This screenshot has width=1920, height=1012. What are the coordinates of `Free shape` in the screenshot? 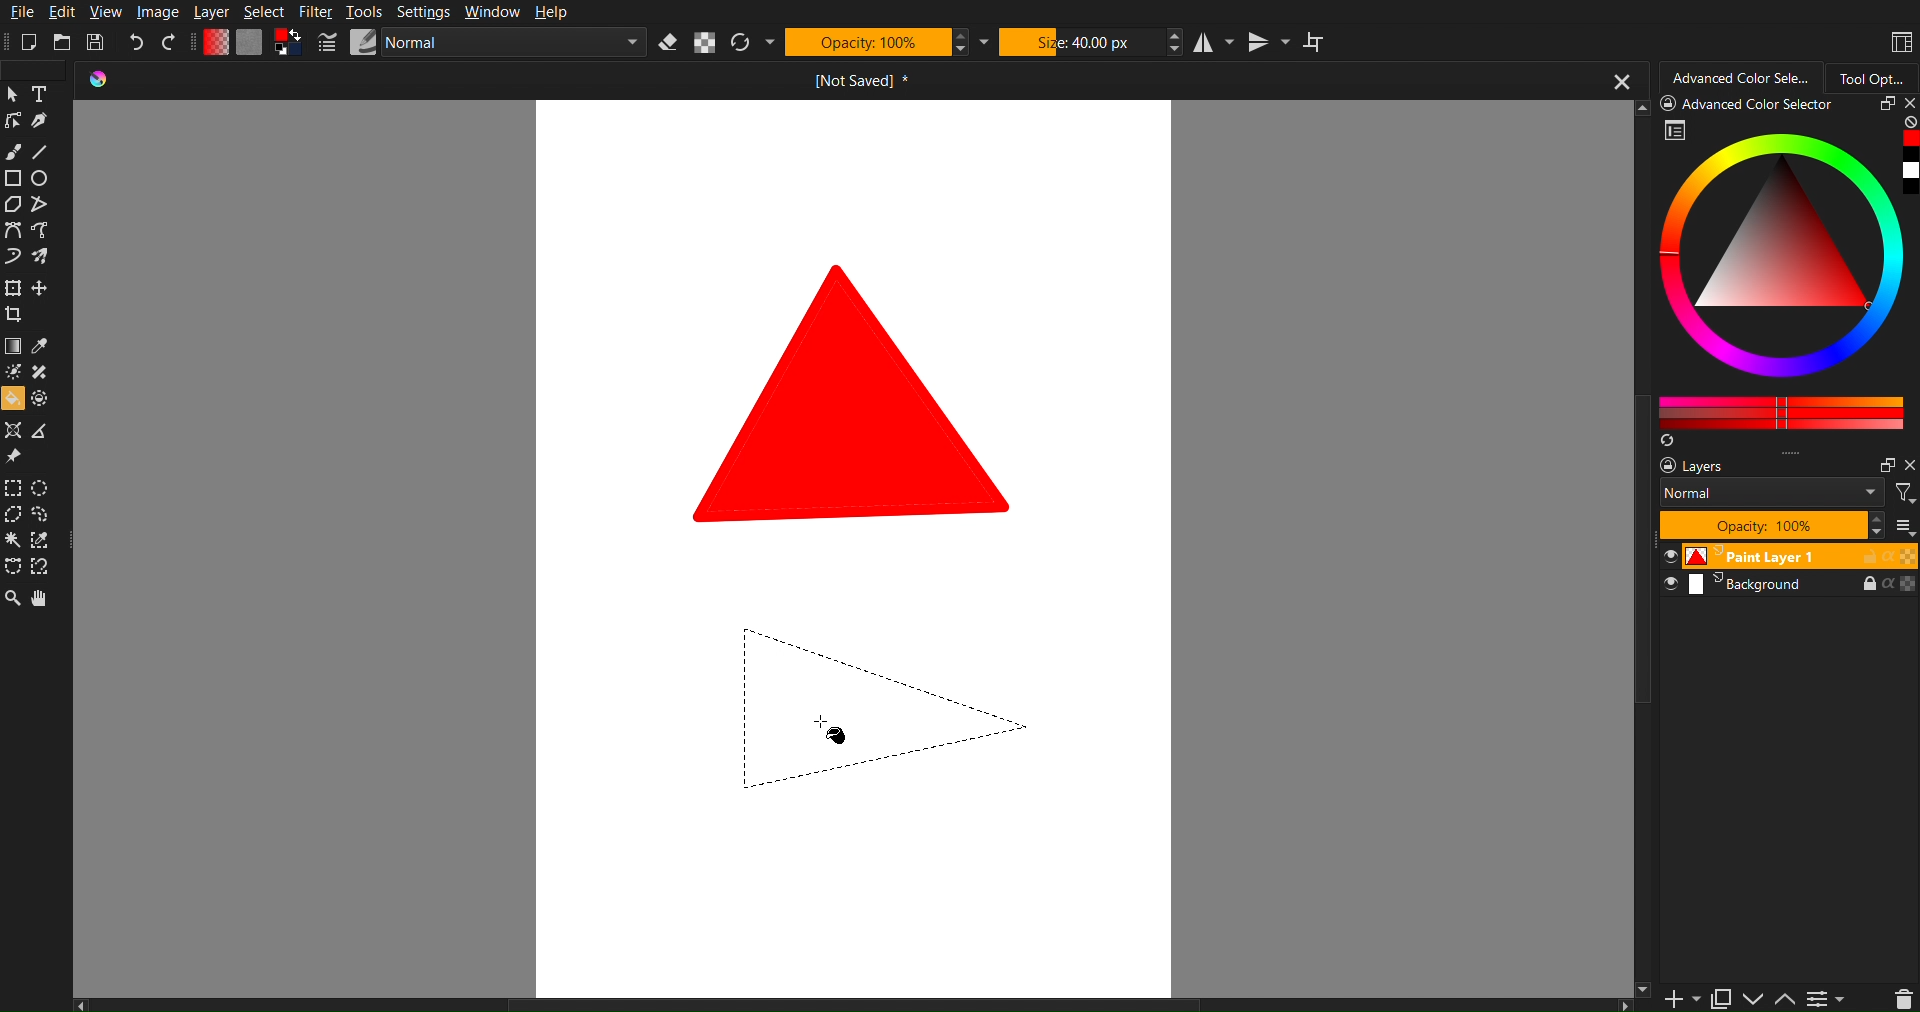 It's located at (38, 205).